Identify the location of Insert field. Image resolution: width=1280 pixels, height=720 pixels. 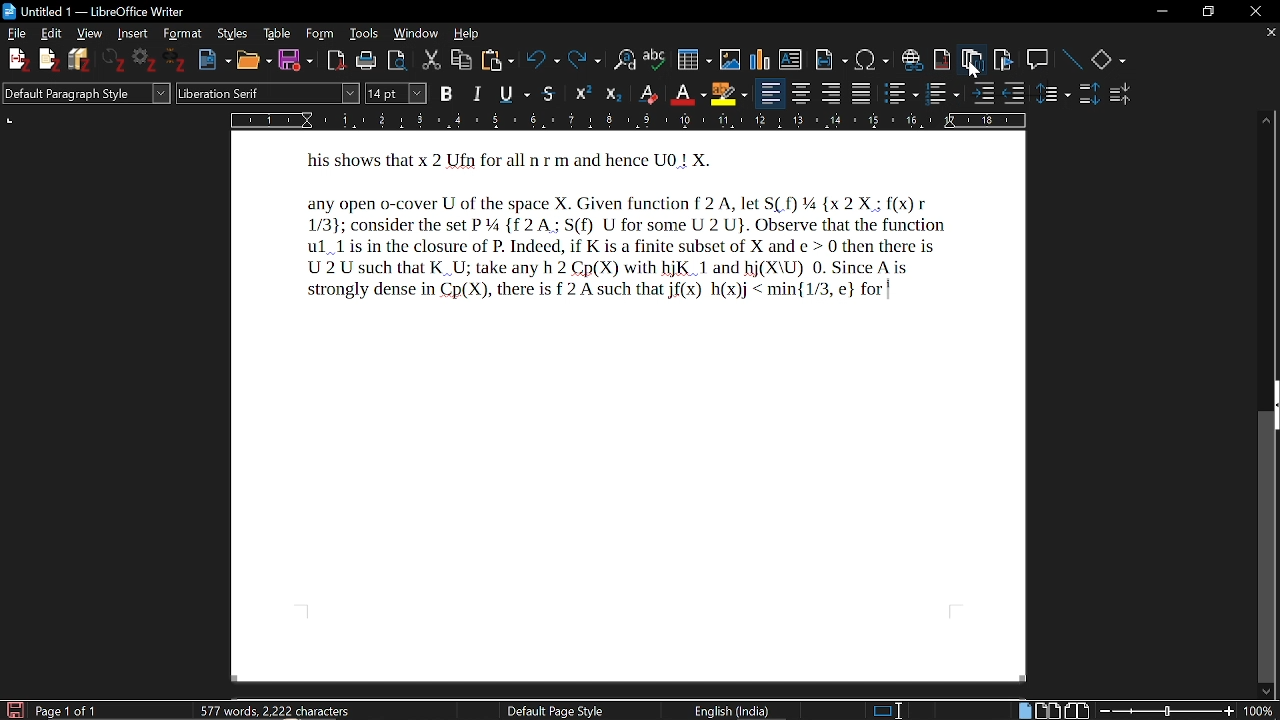
(832, 61).